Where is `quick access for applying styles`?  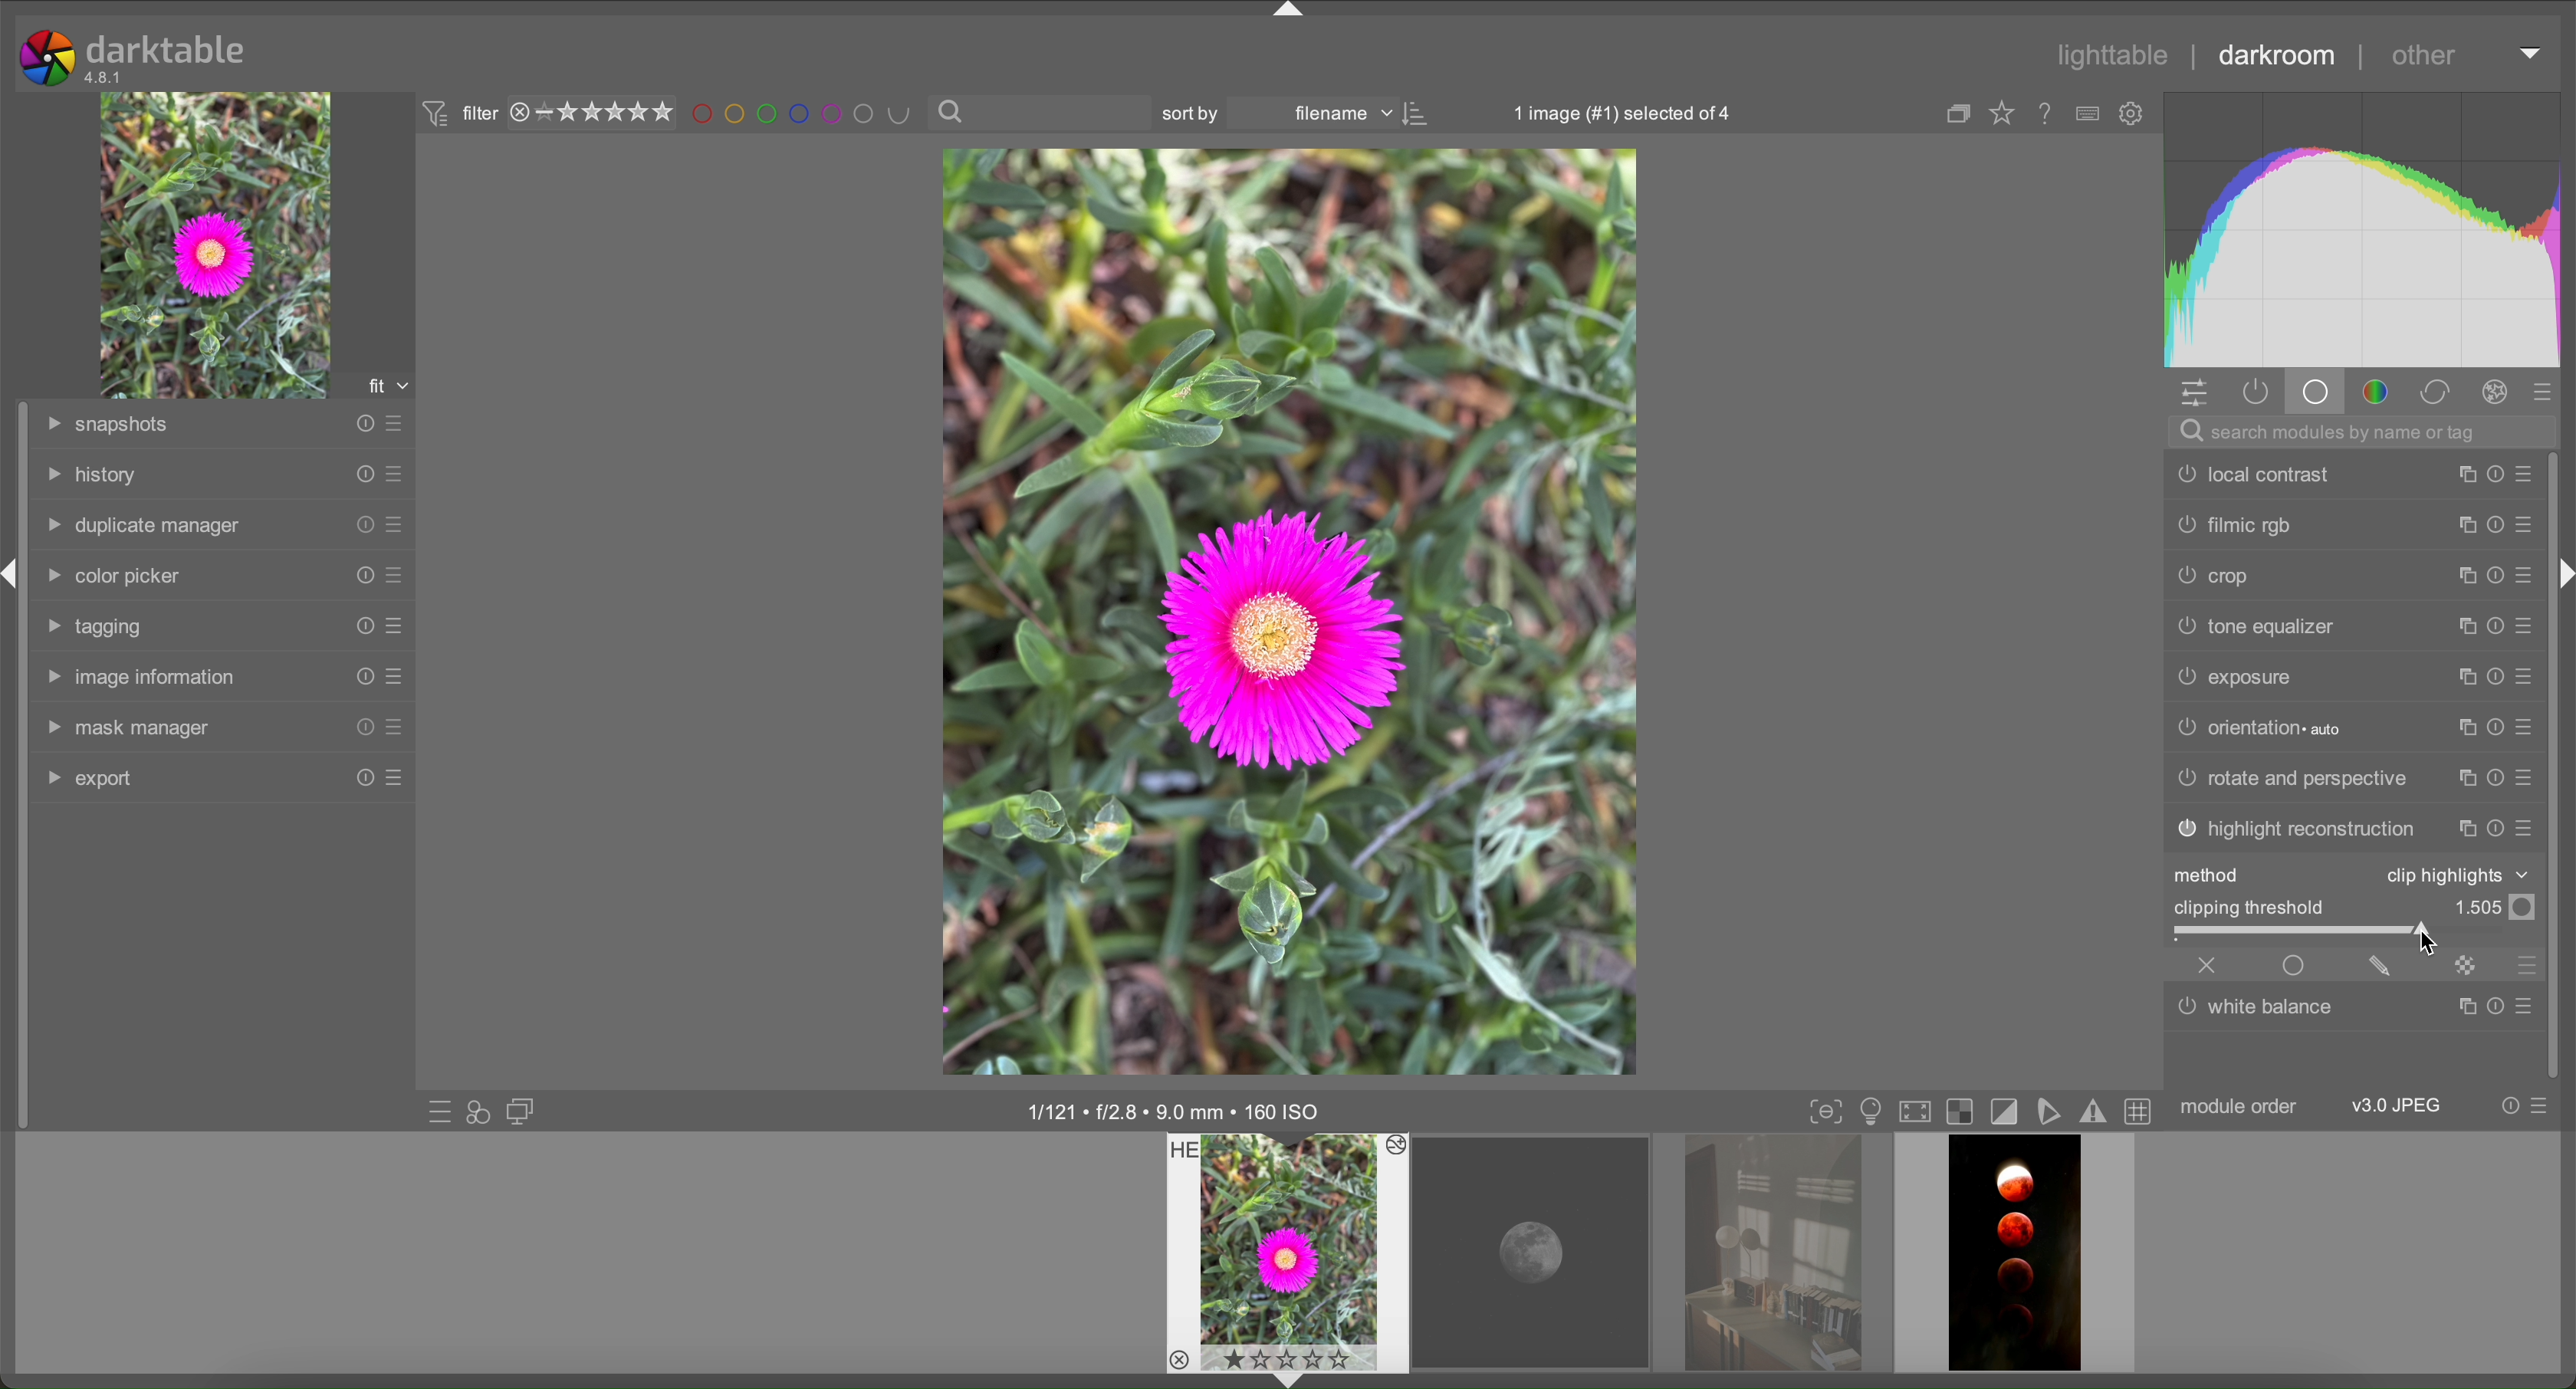
quick access for applying styles is located at coordinates (480, 1111).